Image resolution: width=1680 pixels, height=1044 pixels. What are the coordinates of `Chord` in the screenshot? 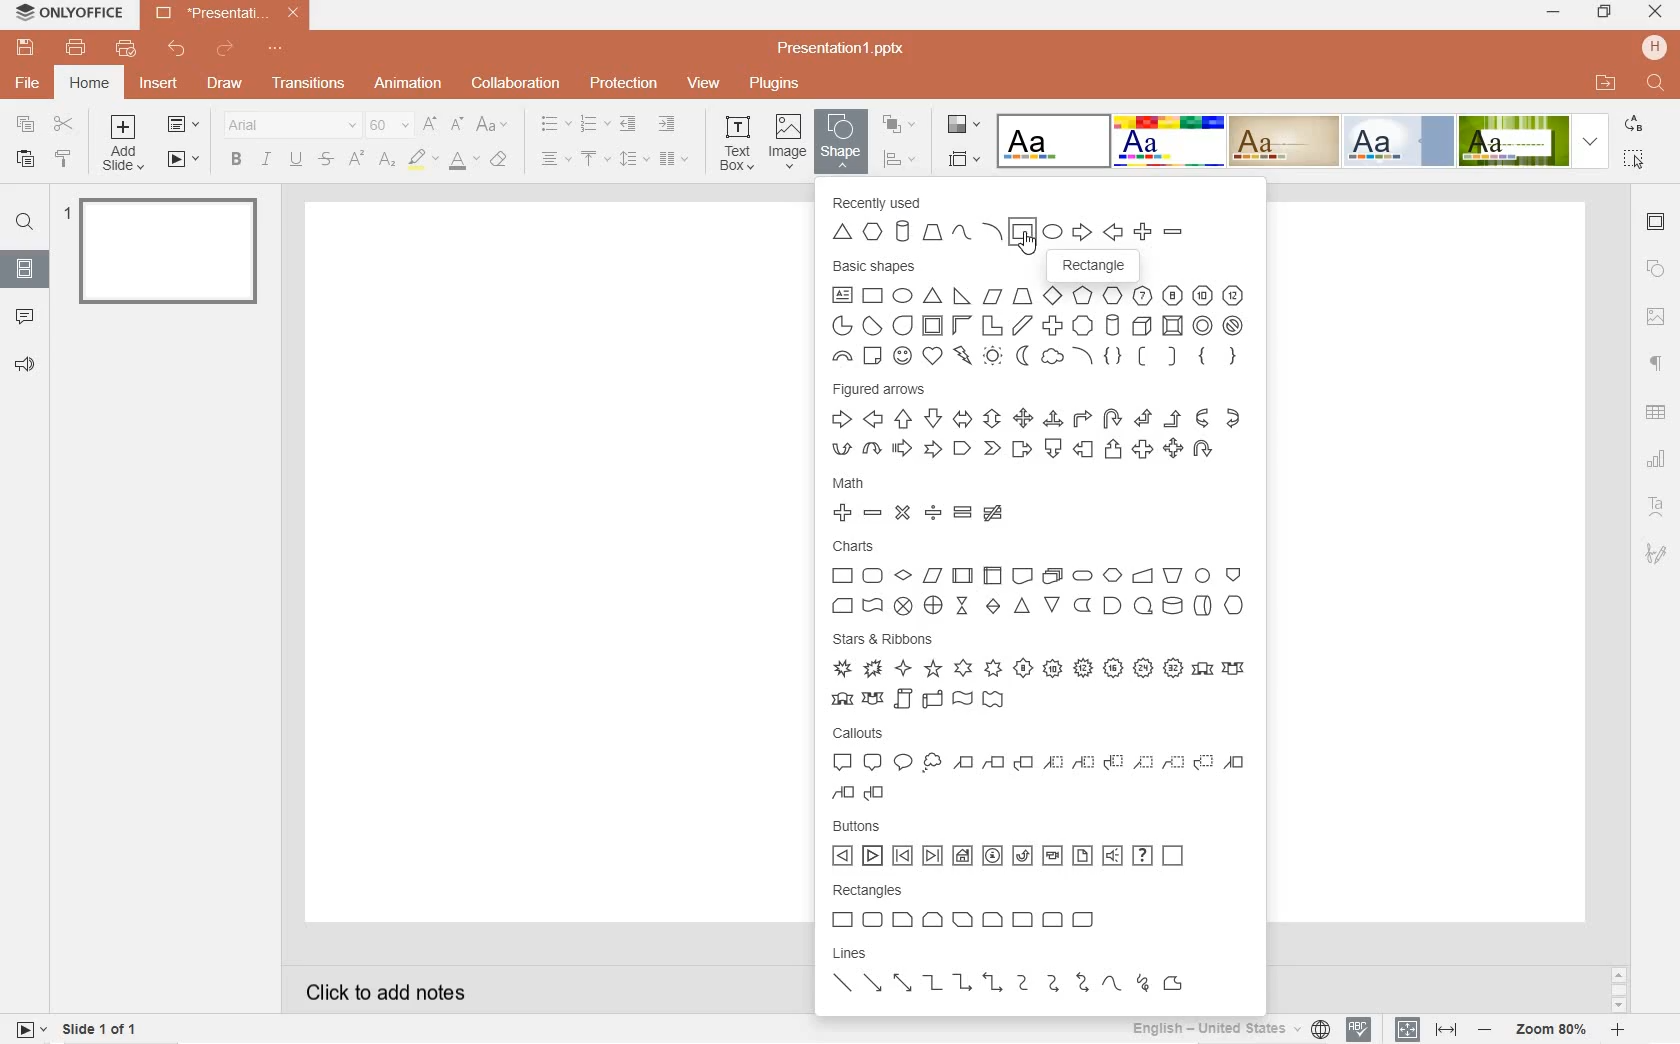 It's located at (873, 327).